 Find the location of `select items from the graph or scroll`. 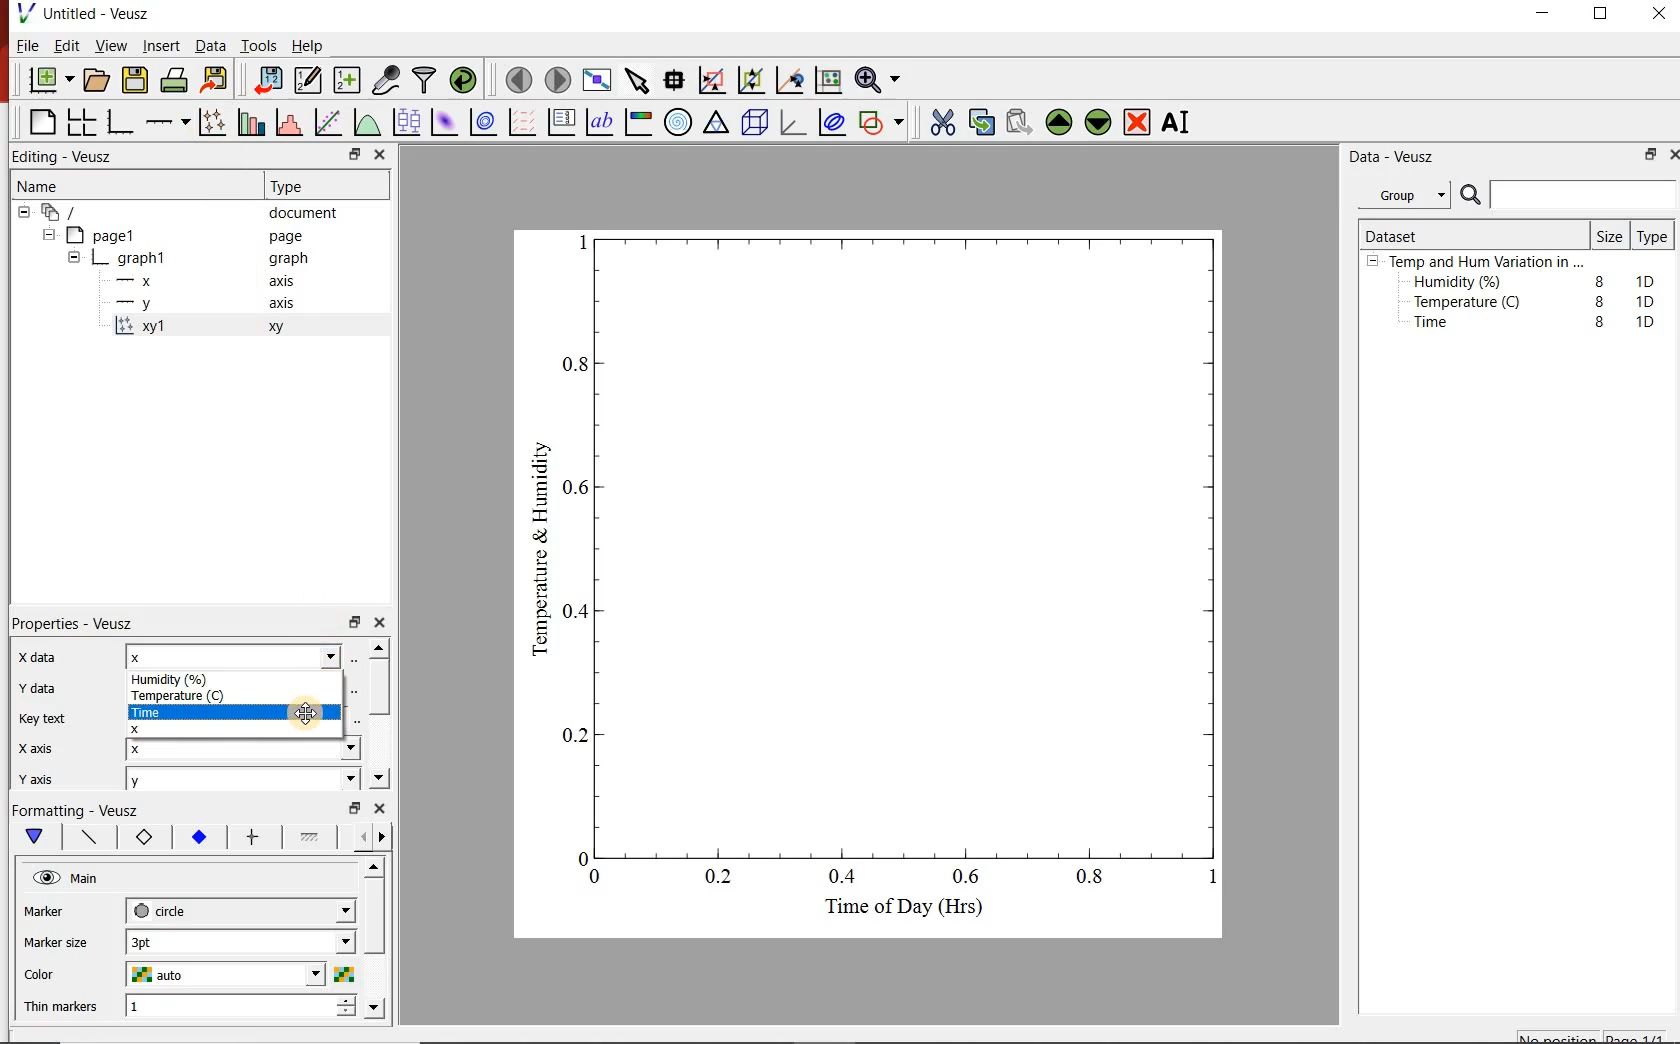

select items from the graph or scroll is located at coordinates (638, 83).